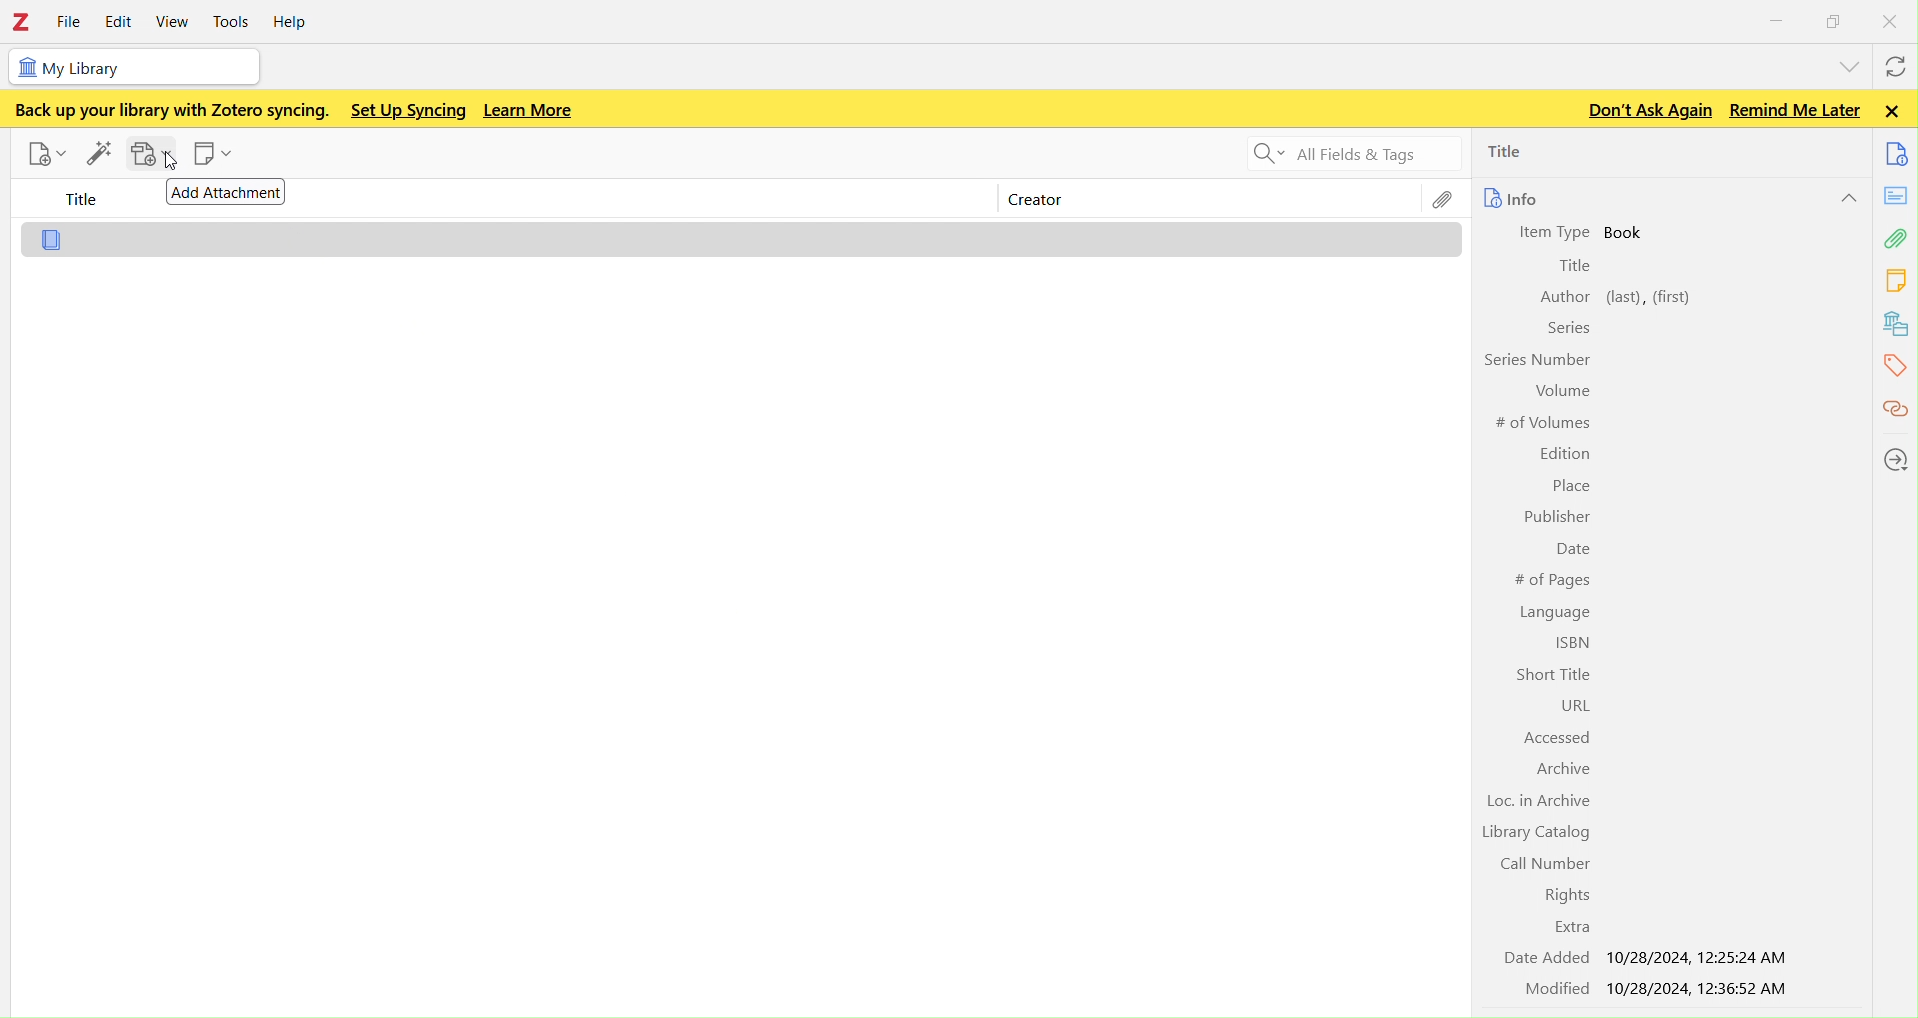 The height and width of the screenshot is (1018, 1918). I want to click on Add attachment, so click(229, 191).